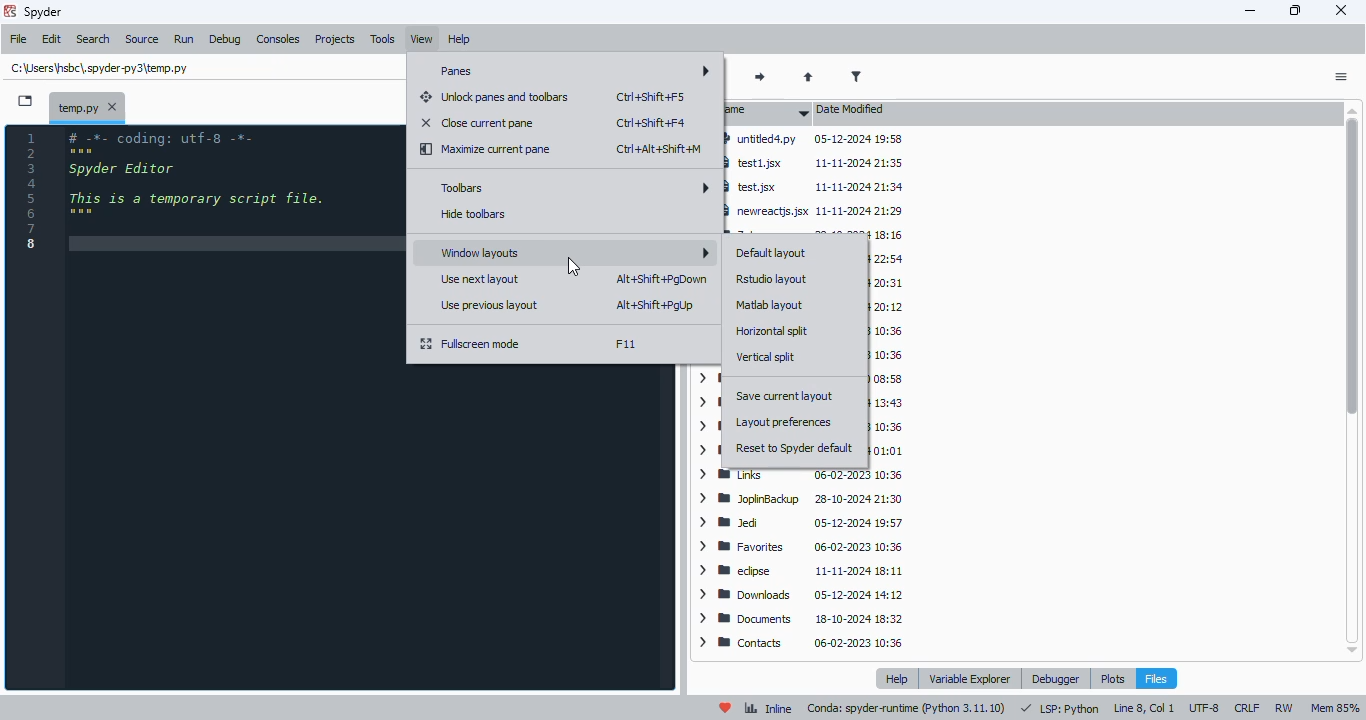 This screenshot has width=1366, height=720. Describe the element at coordinates (809, 77) in the screenshot. I see `parent` at that location.